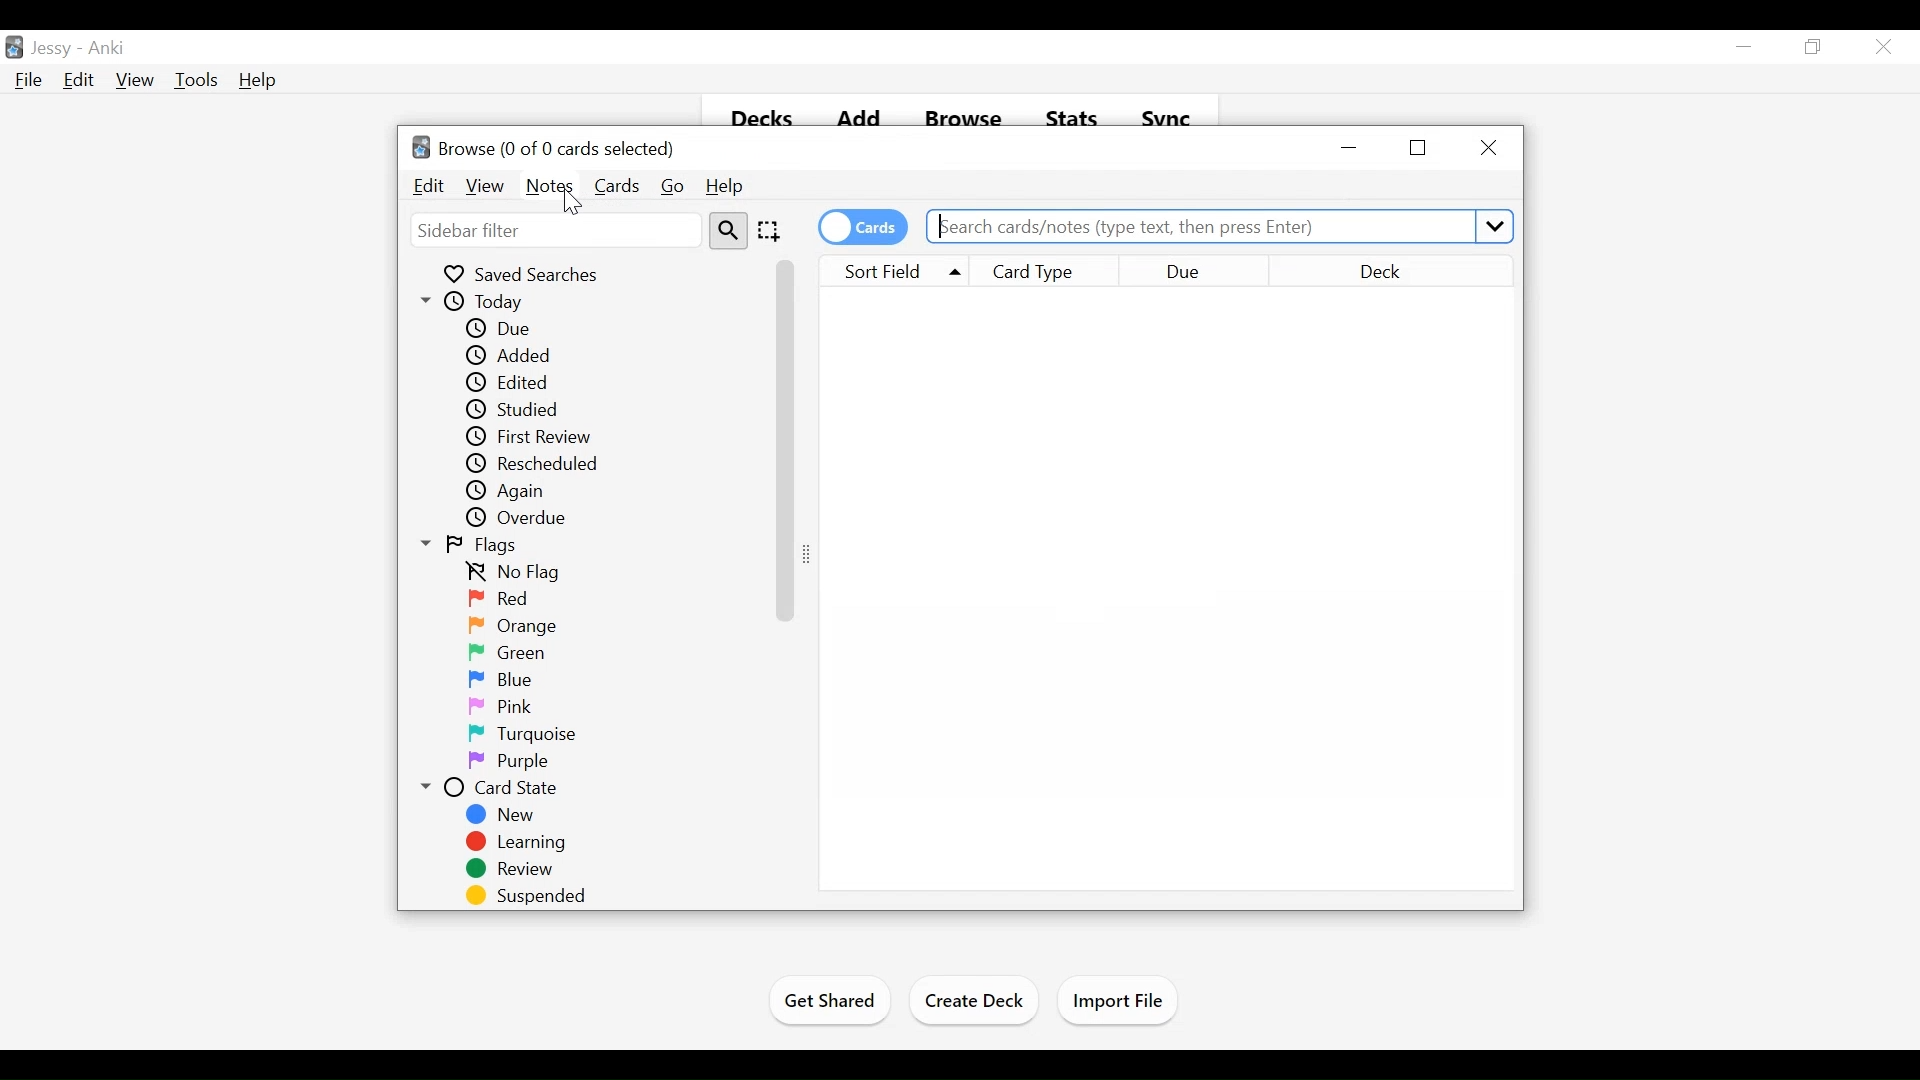 This screenshot has height=1080, width=1920. What do you see at coordinates (476, 546) in the screenshot?
I see `Flags` at bounding box center [476, 546].